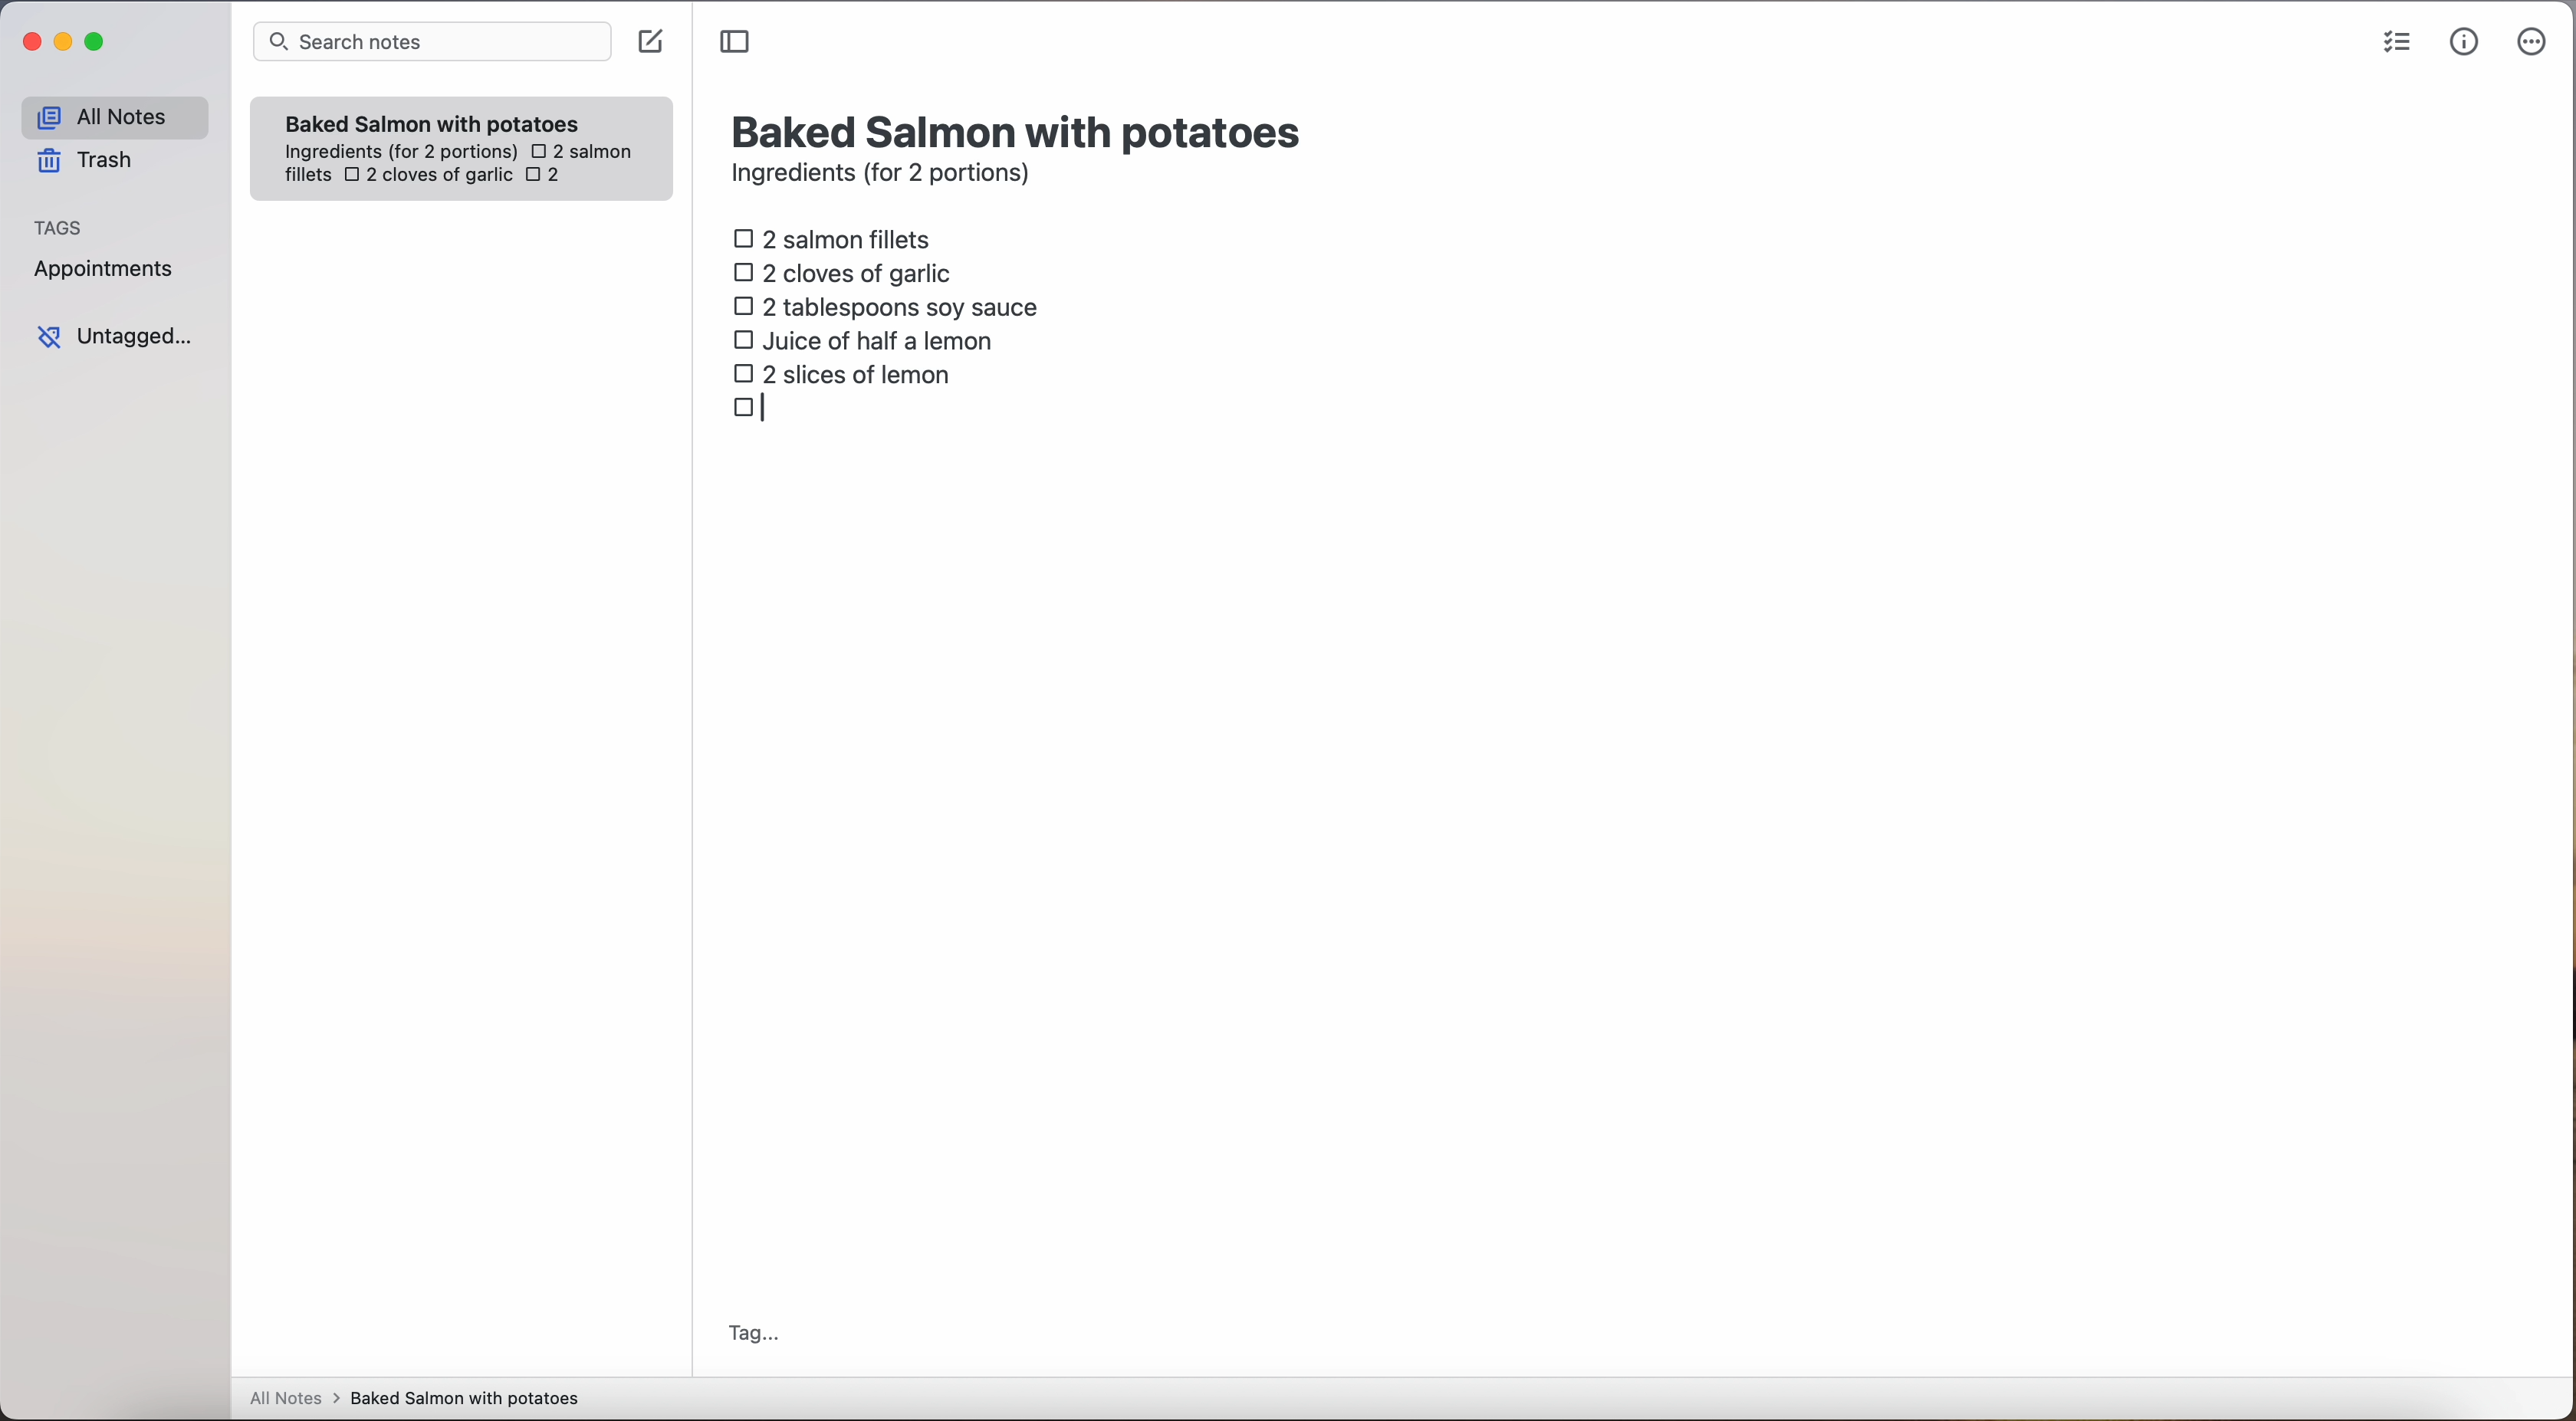 The image size is (2576, 1421). I want to click on 2 tablespoons soy sauce, so click(885, 306).